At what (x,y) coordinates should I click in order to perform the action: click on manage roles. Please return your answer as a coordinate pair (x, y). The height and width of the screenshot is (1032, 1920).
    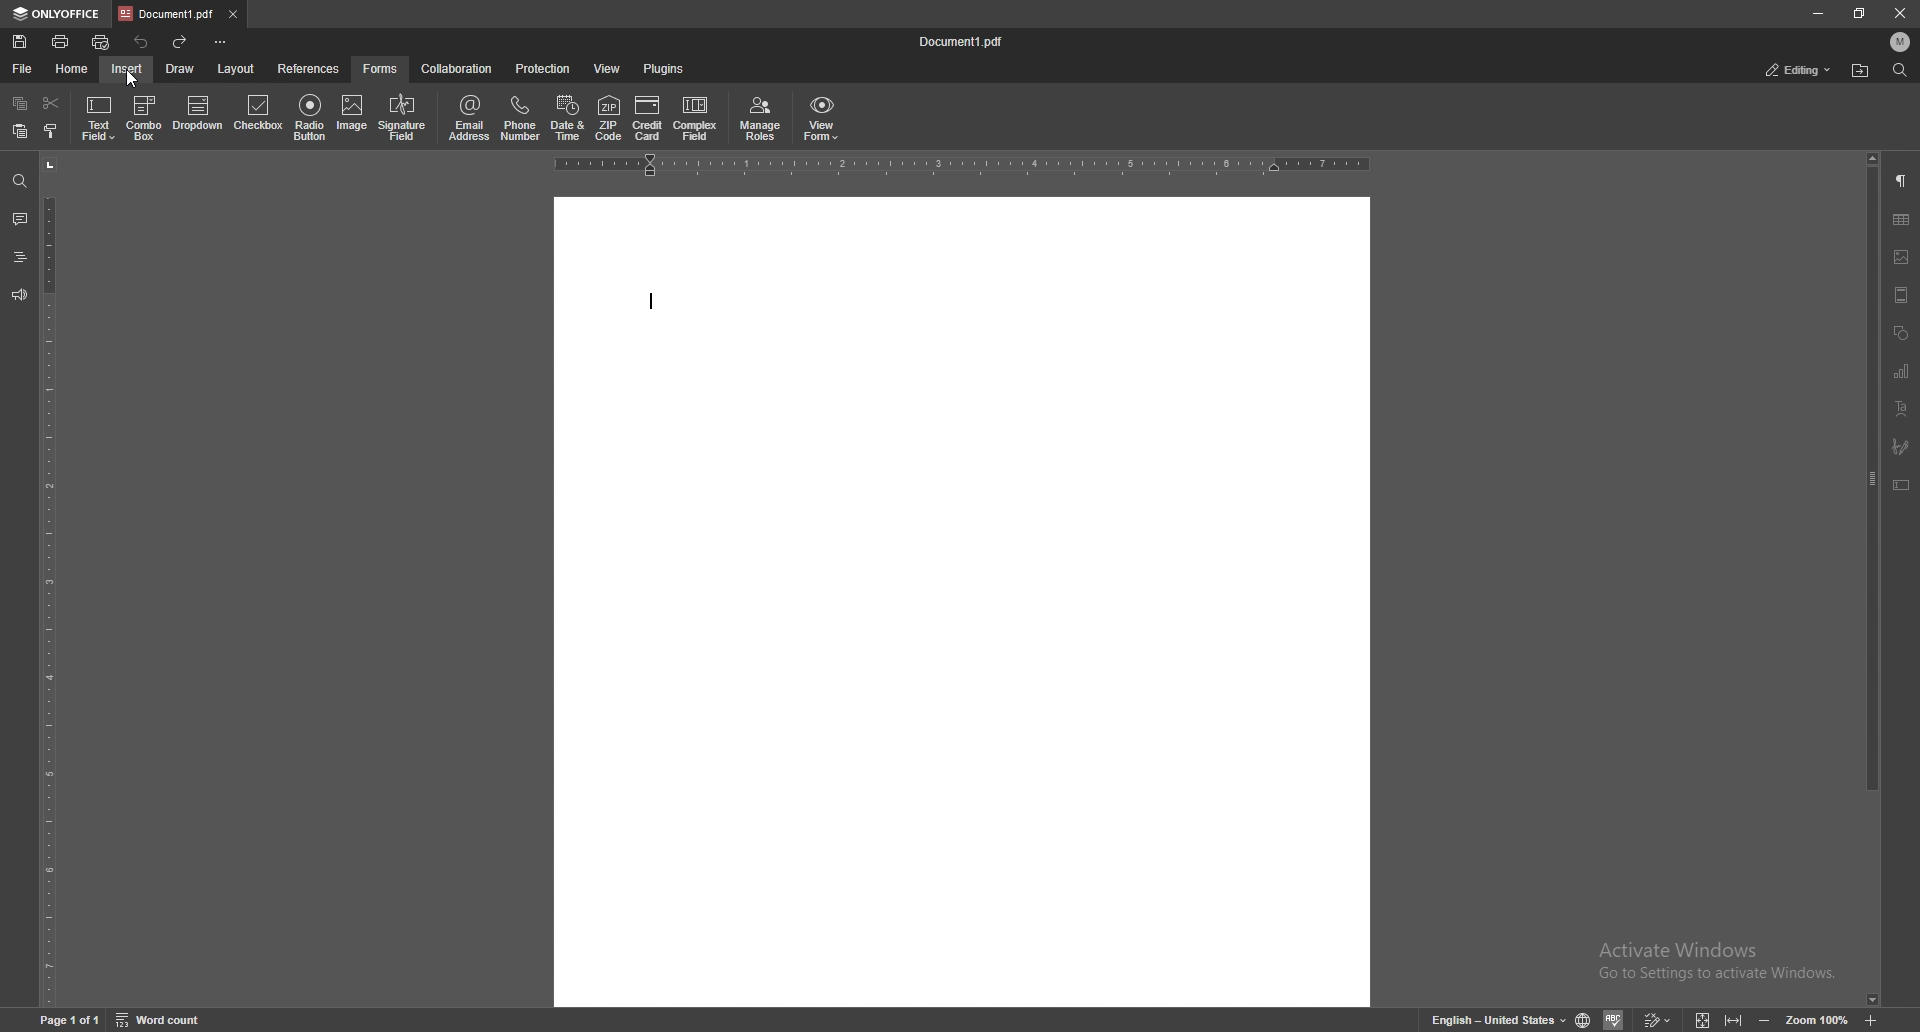
    Looking at the image, I should click on (763, 119).